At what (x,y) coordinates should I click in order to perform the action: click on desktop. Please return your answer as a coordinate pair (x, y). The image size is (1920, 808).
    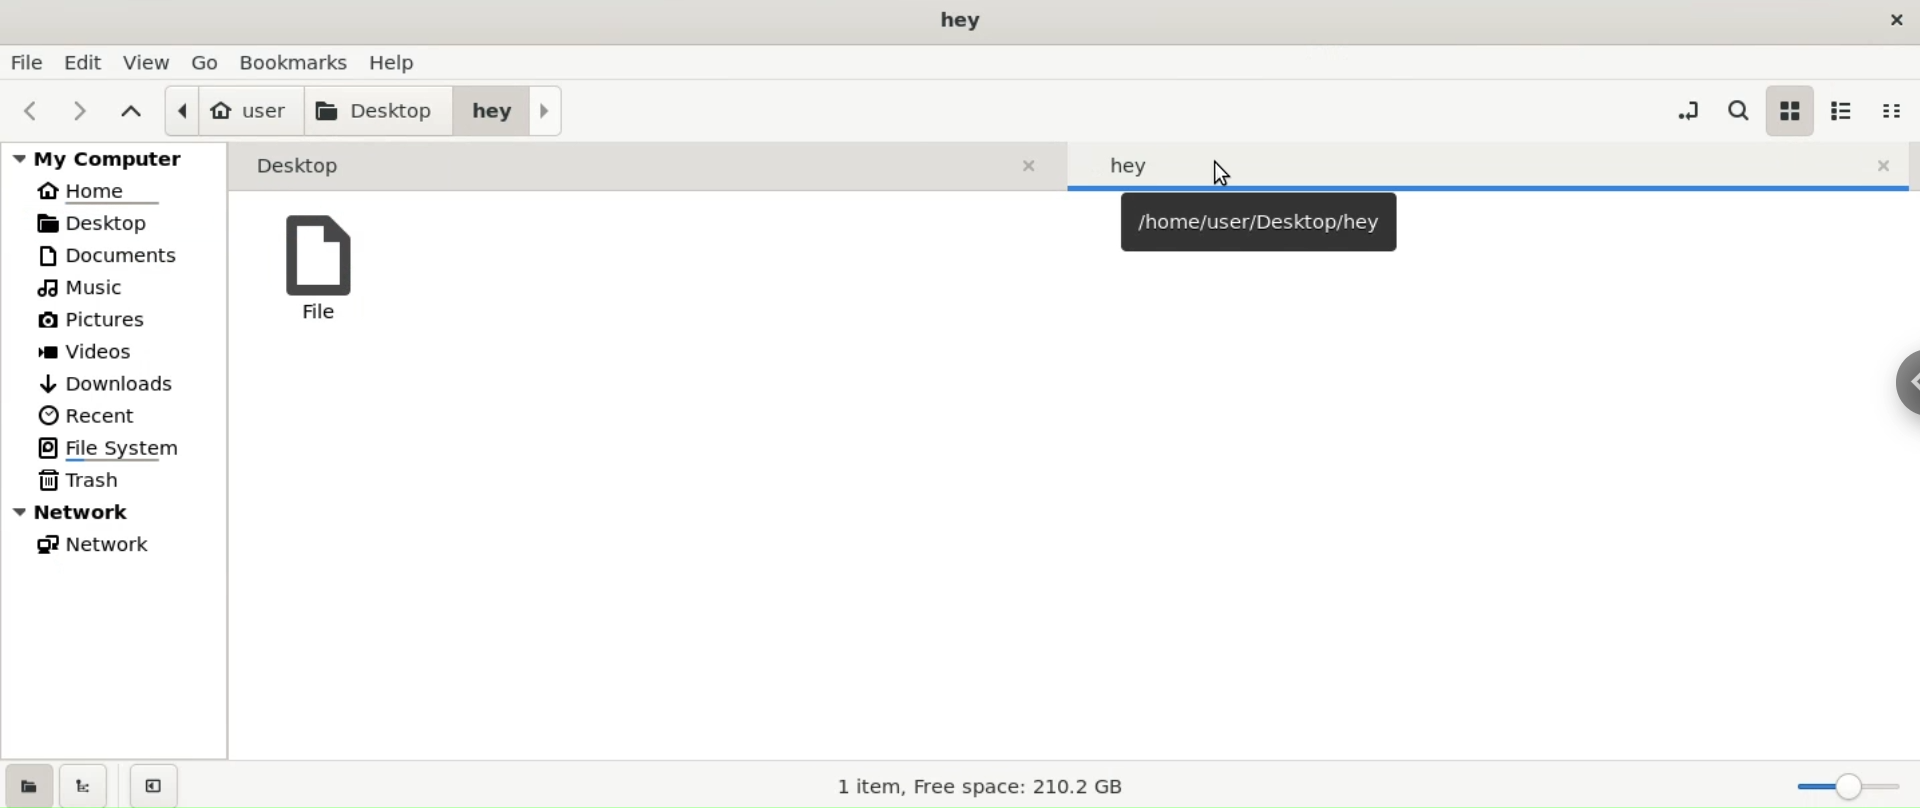
    Looking at the image, I should click on (381, 110).